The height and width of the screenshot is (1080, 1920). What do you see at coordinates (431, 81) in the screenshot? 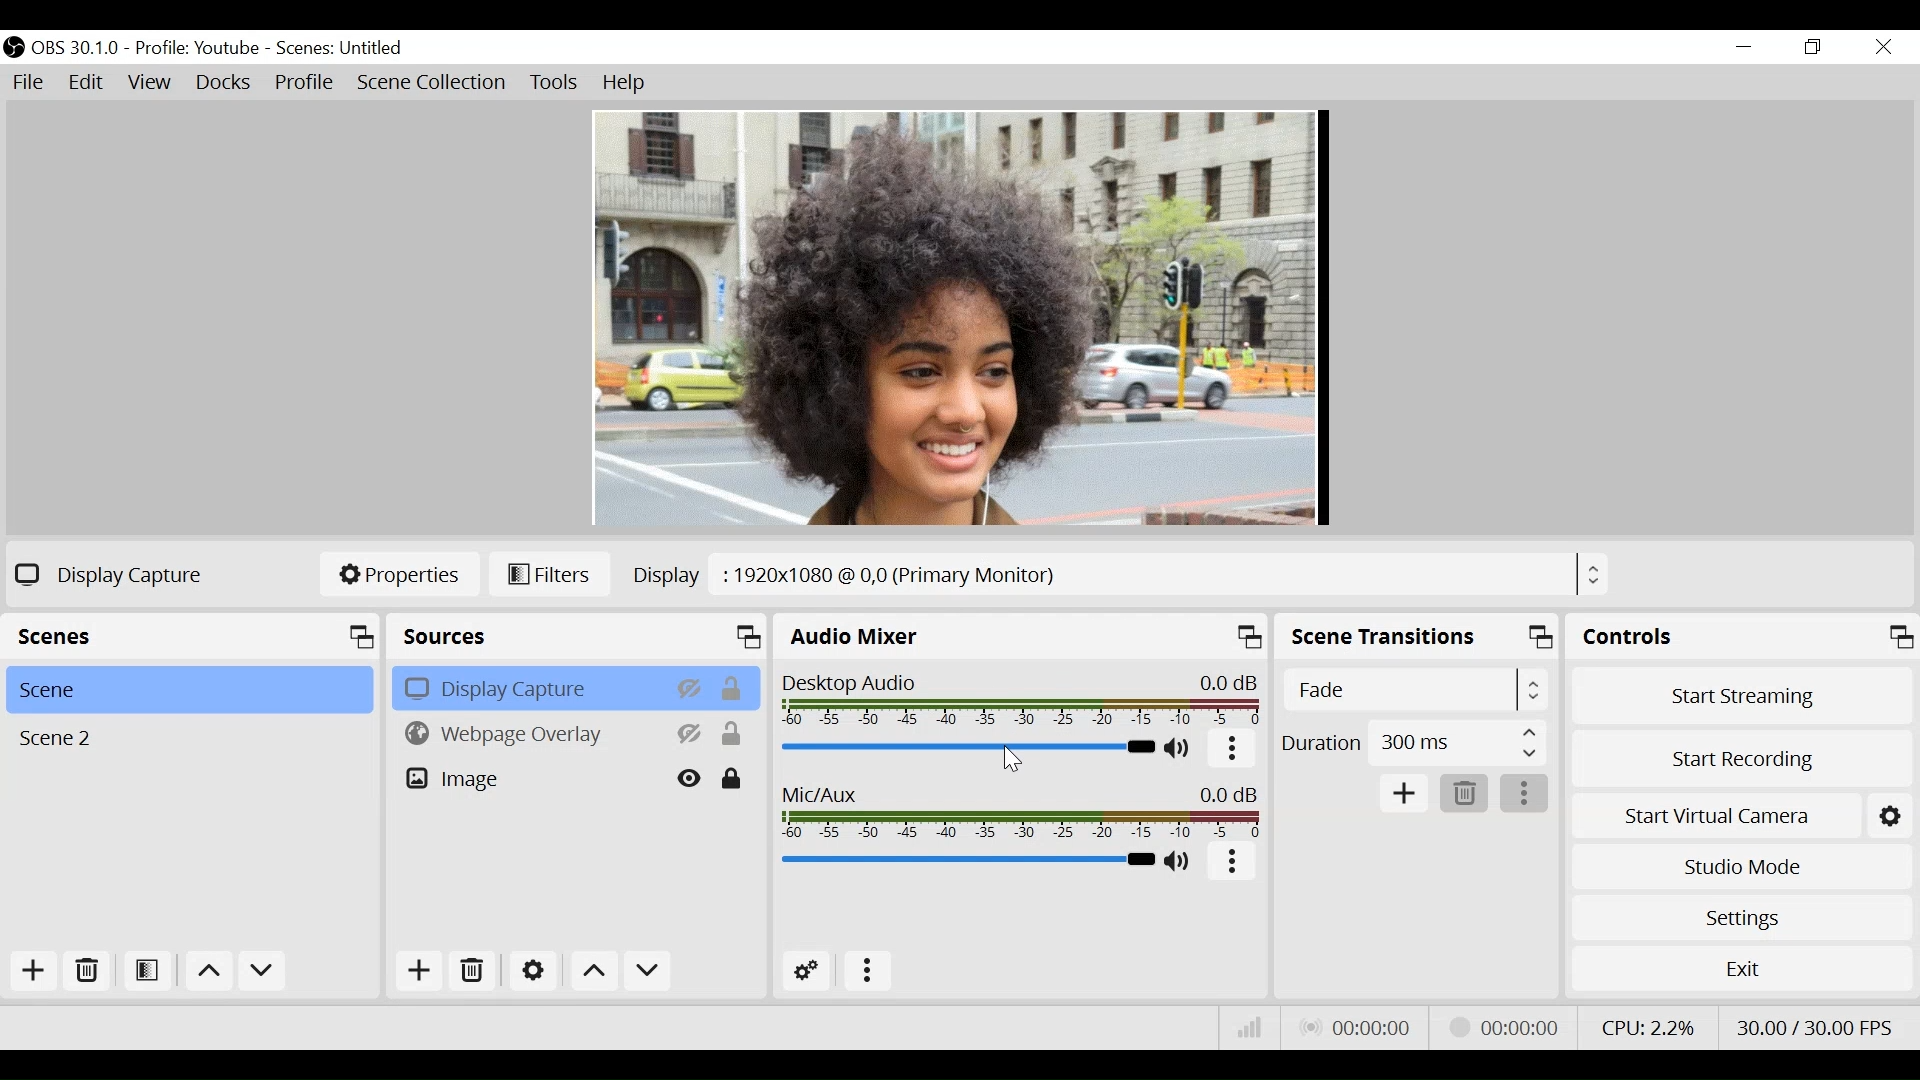
I see `Scene Collection` at bounding box center [431, 81].